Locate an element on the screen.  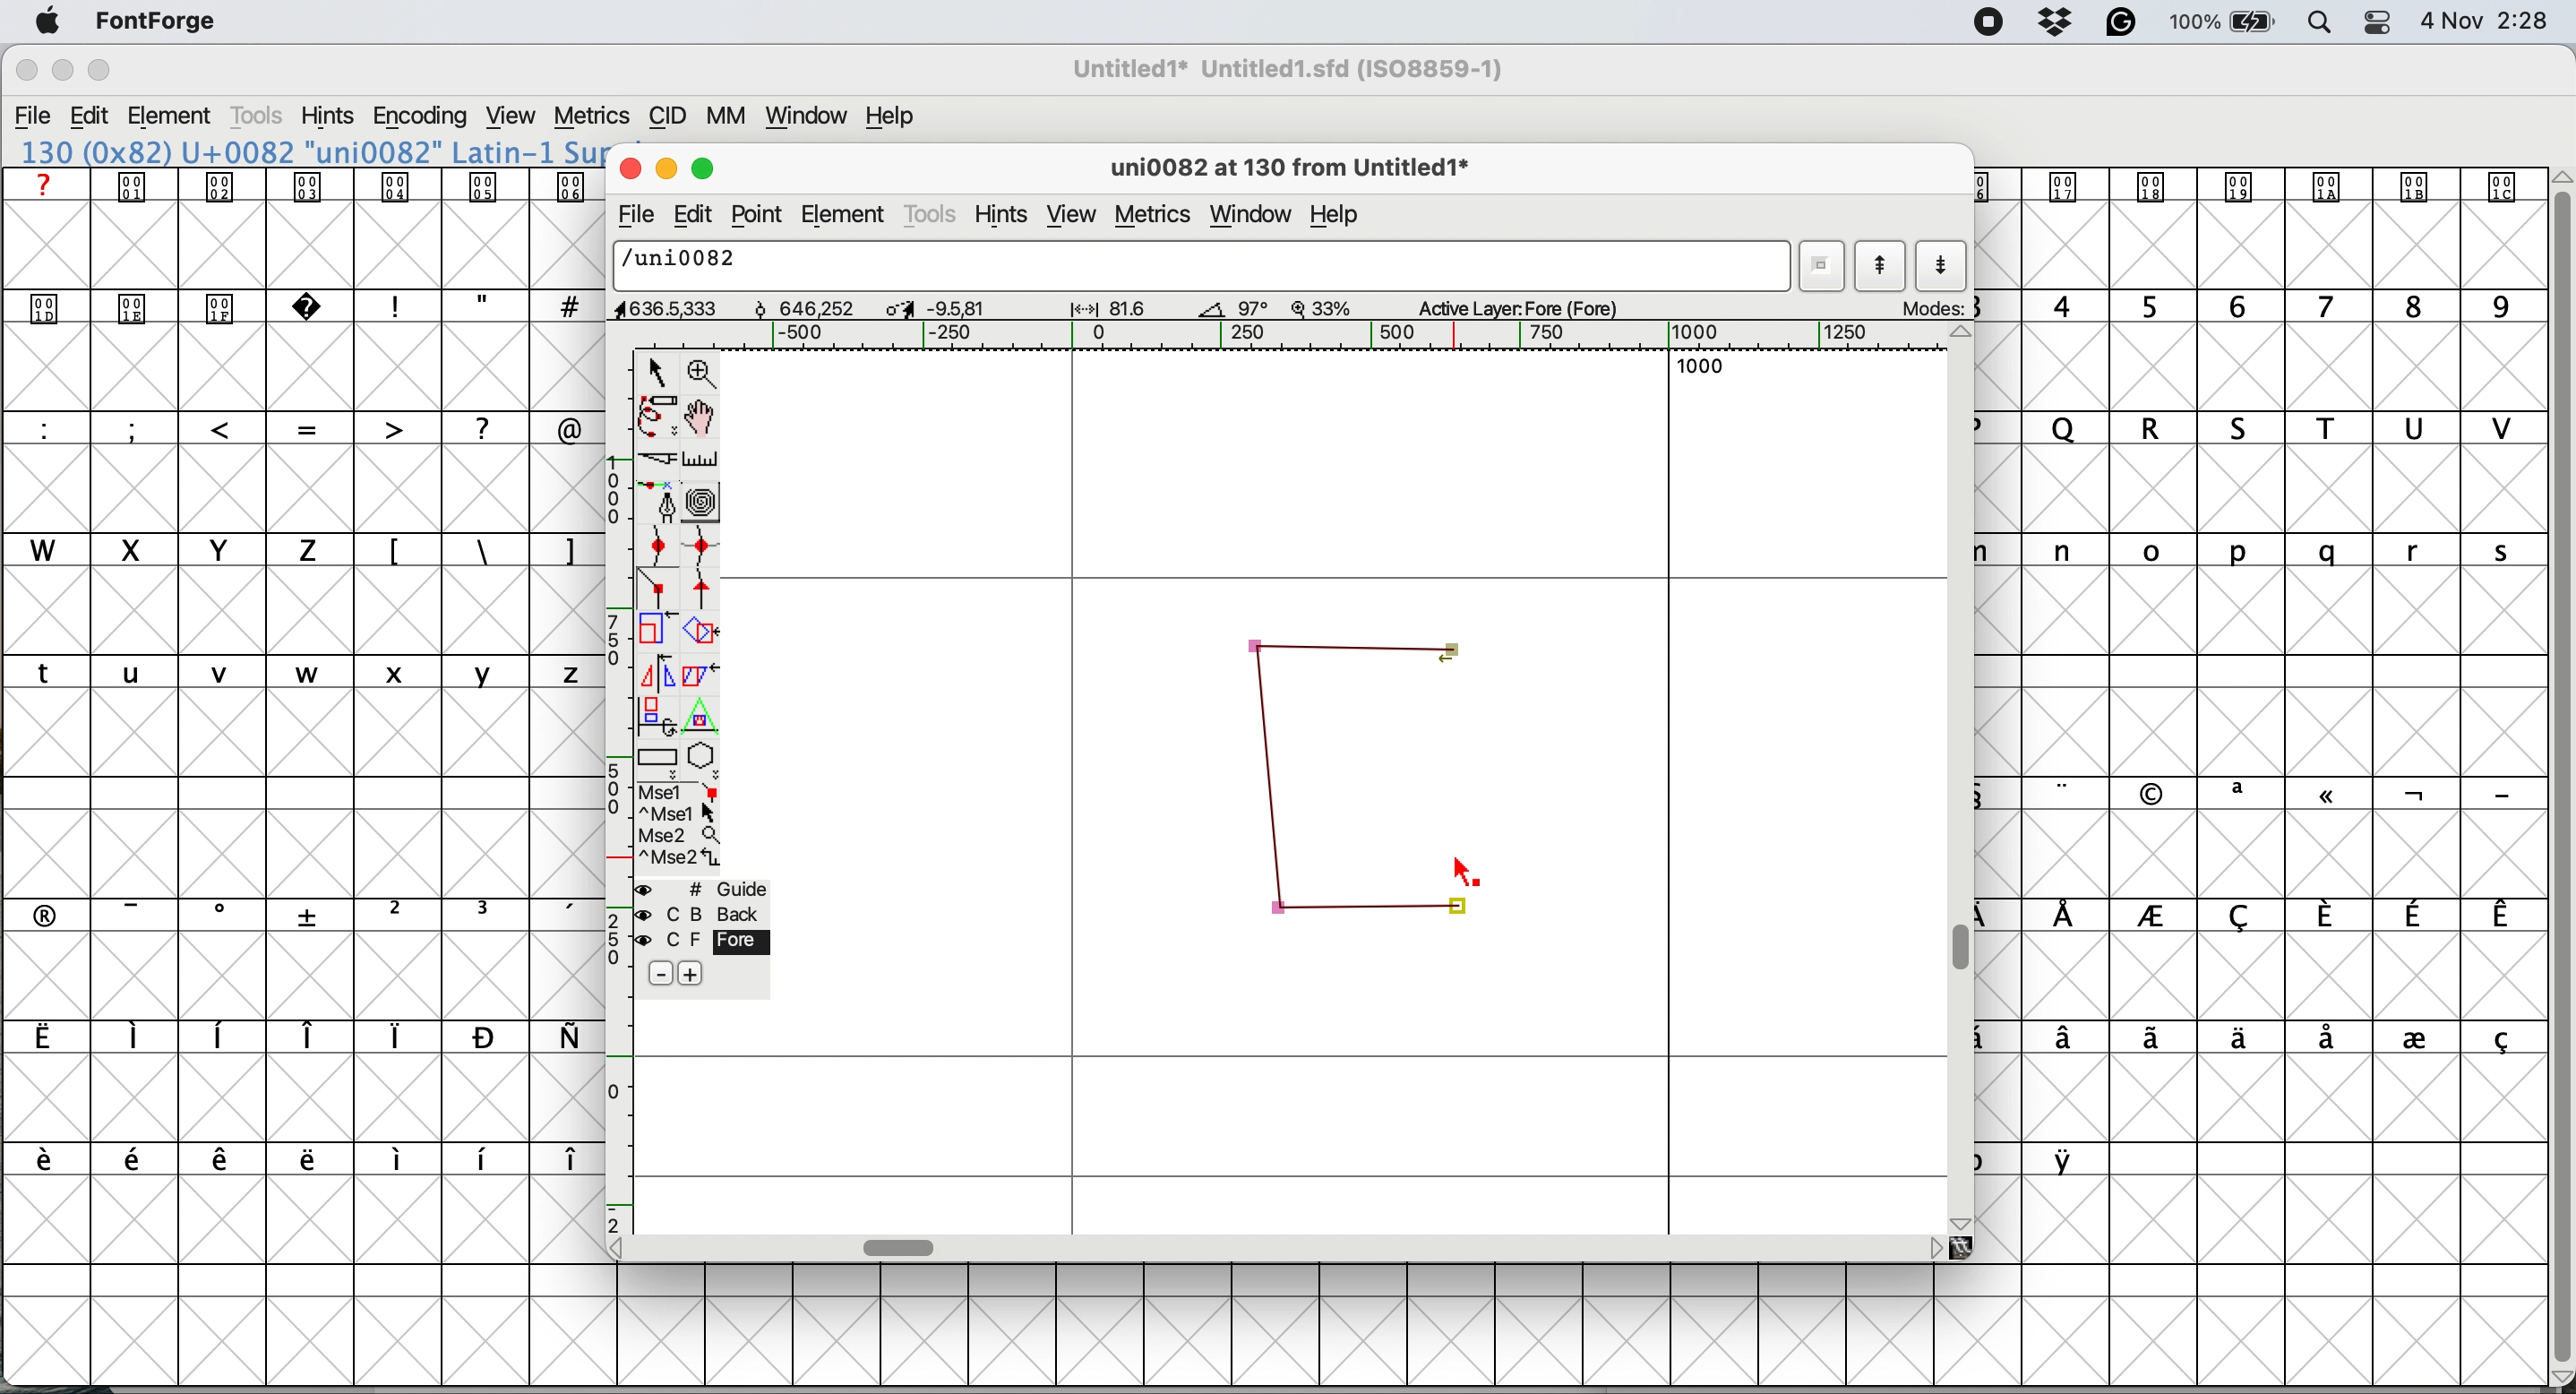
stars and polygons is located at coordinates (704, 761).